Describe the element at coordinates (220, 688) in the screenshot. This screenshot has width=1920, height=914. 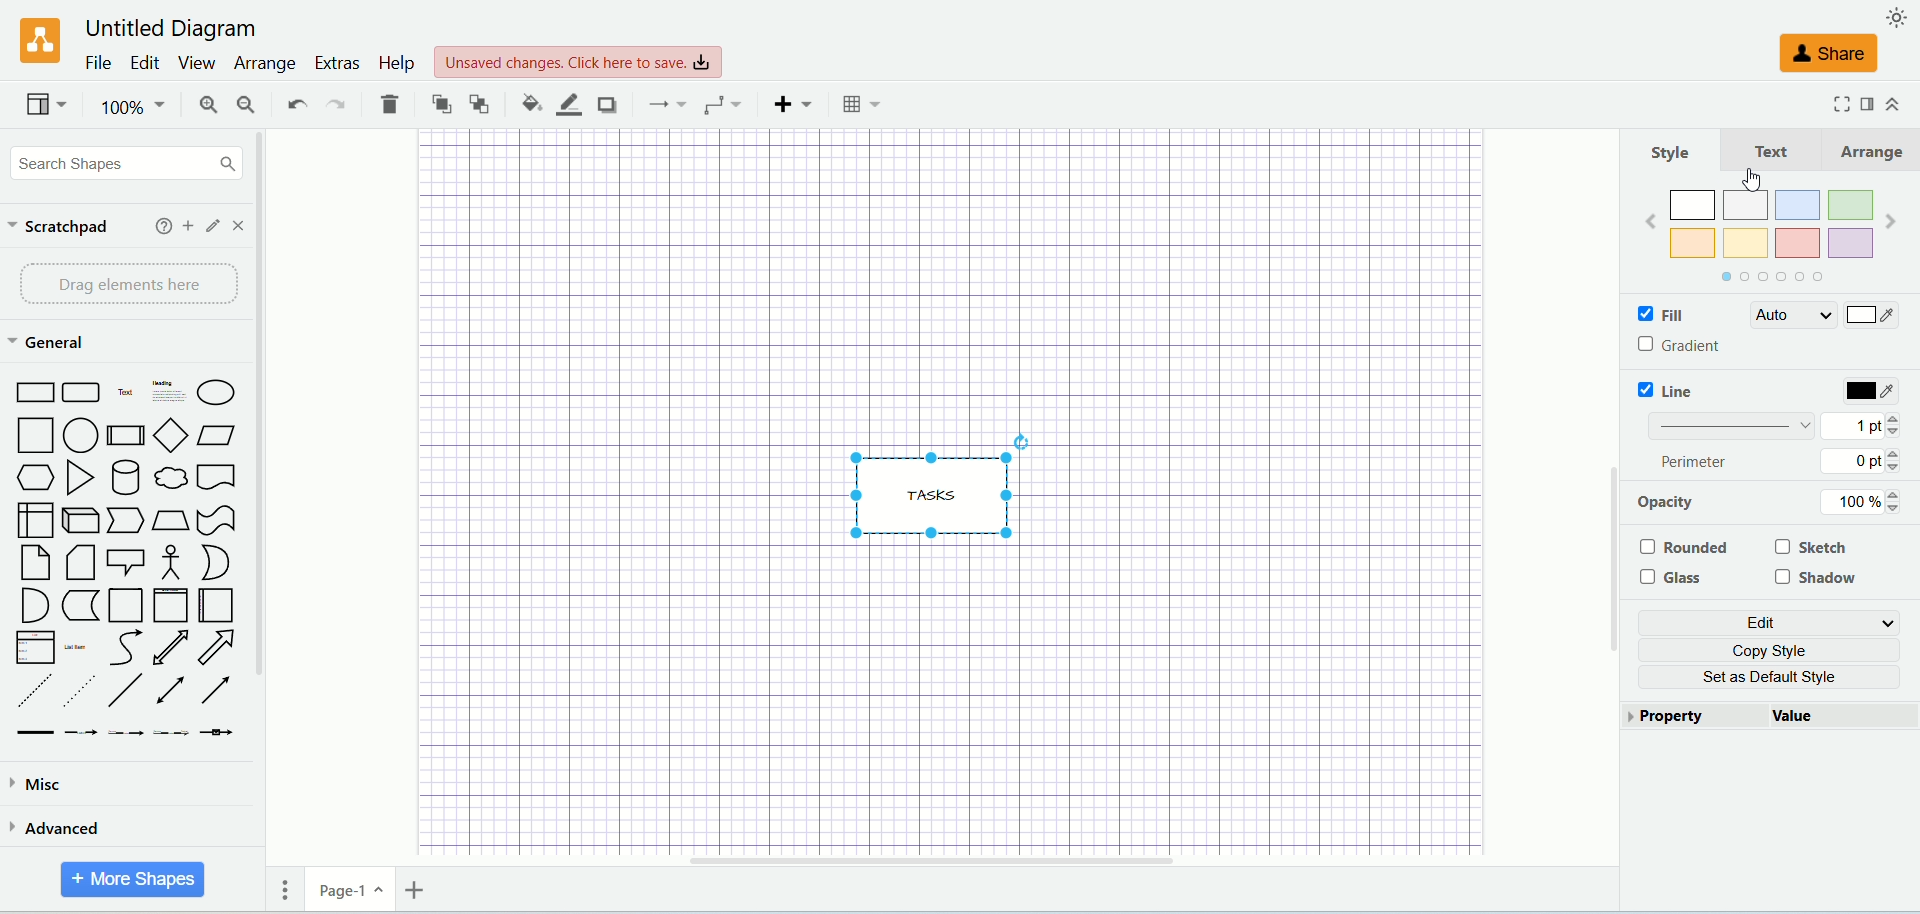
I see `Directional Arrow` at that location.